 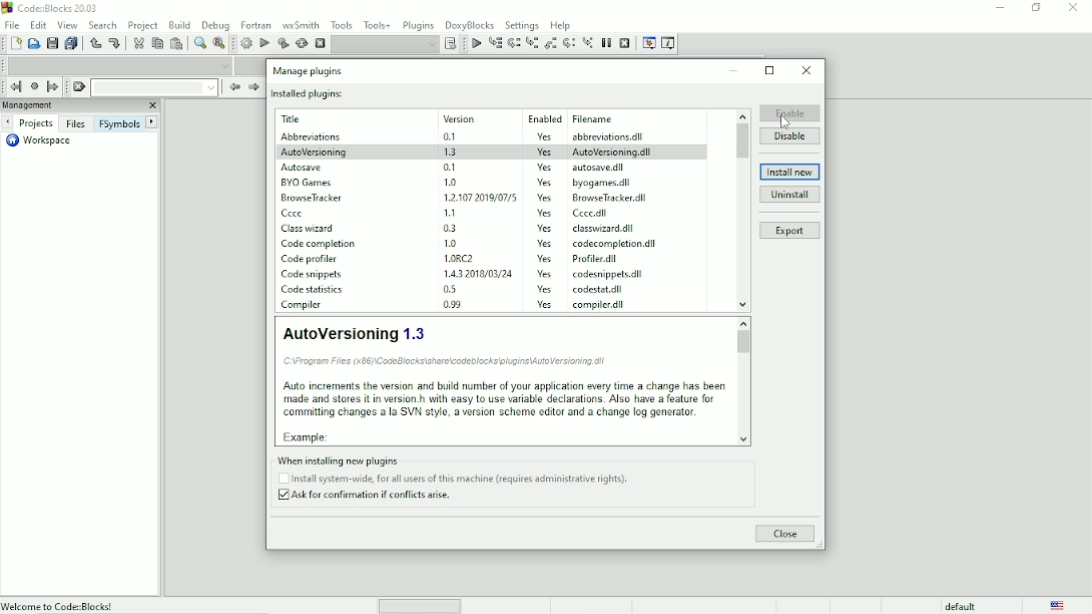 What do you see at coordinates (472, 272) in the screenshot?
I see `version ` at bounding box center [472, 272].